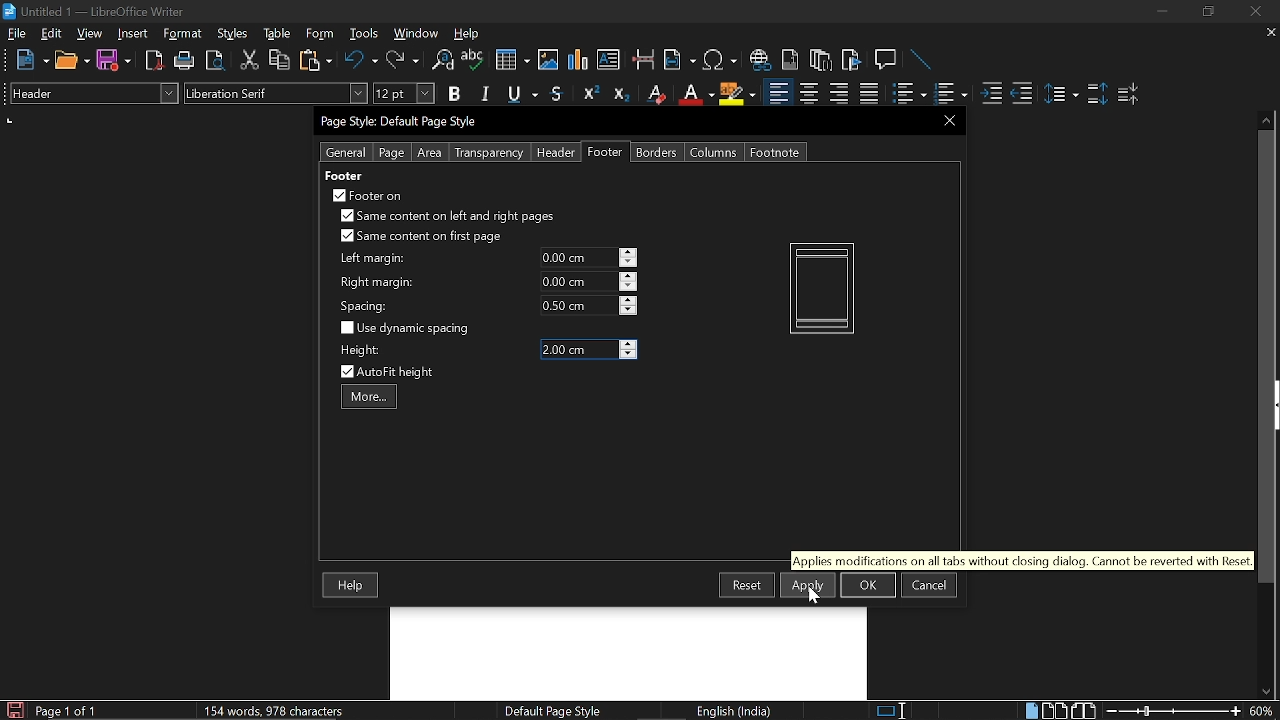 The height and width of the screenshot is (720, 1280). Describe the element at coordinates (1261, 710) in the screenshot. I see `Current zoom hey Cortana` at that location.